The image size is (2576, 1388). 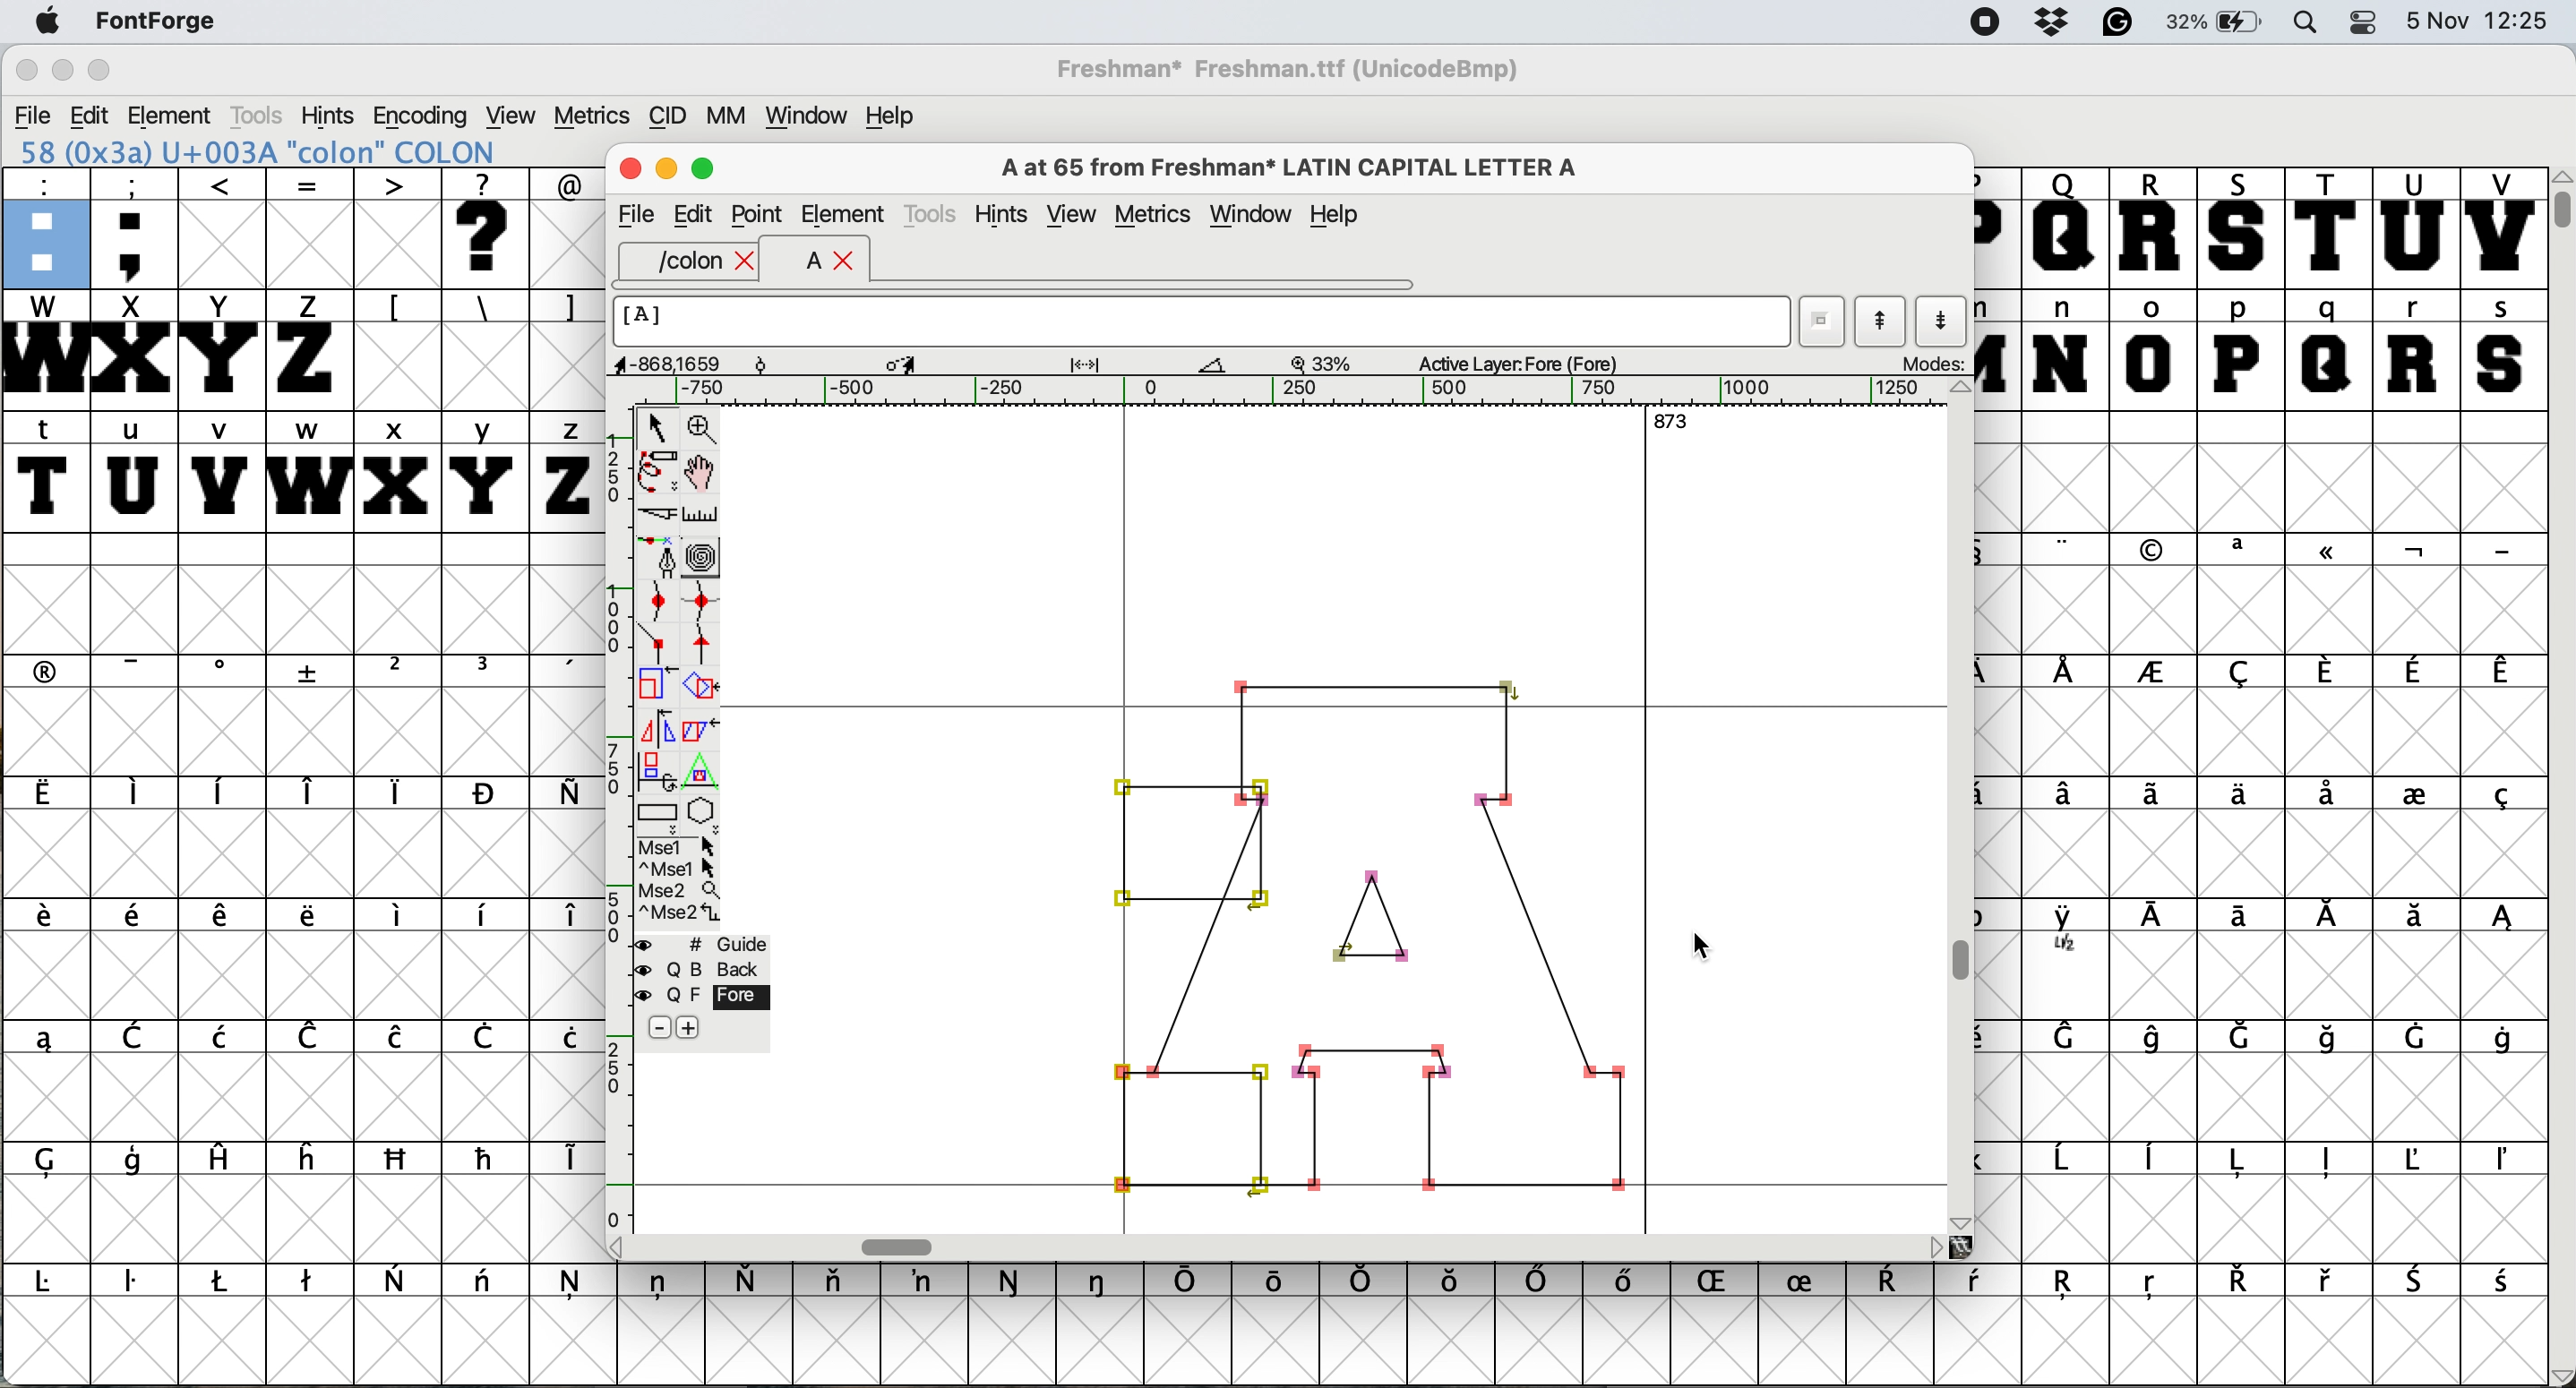 What do you see at coordinates (400, 673) in the screenshot?
I see `` at bounding box center [400, 673].